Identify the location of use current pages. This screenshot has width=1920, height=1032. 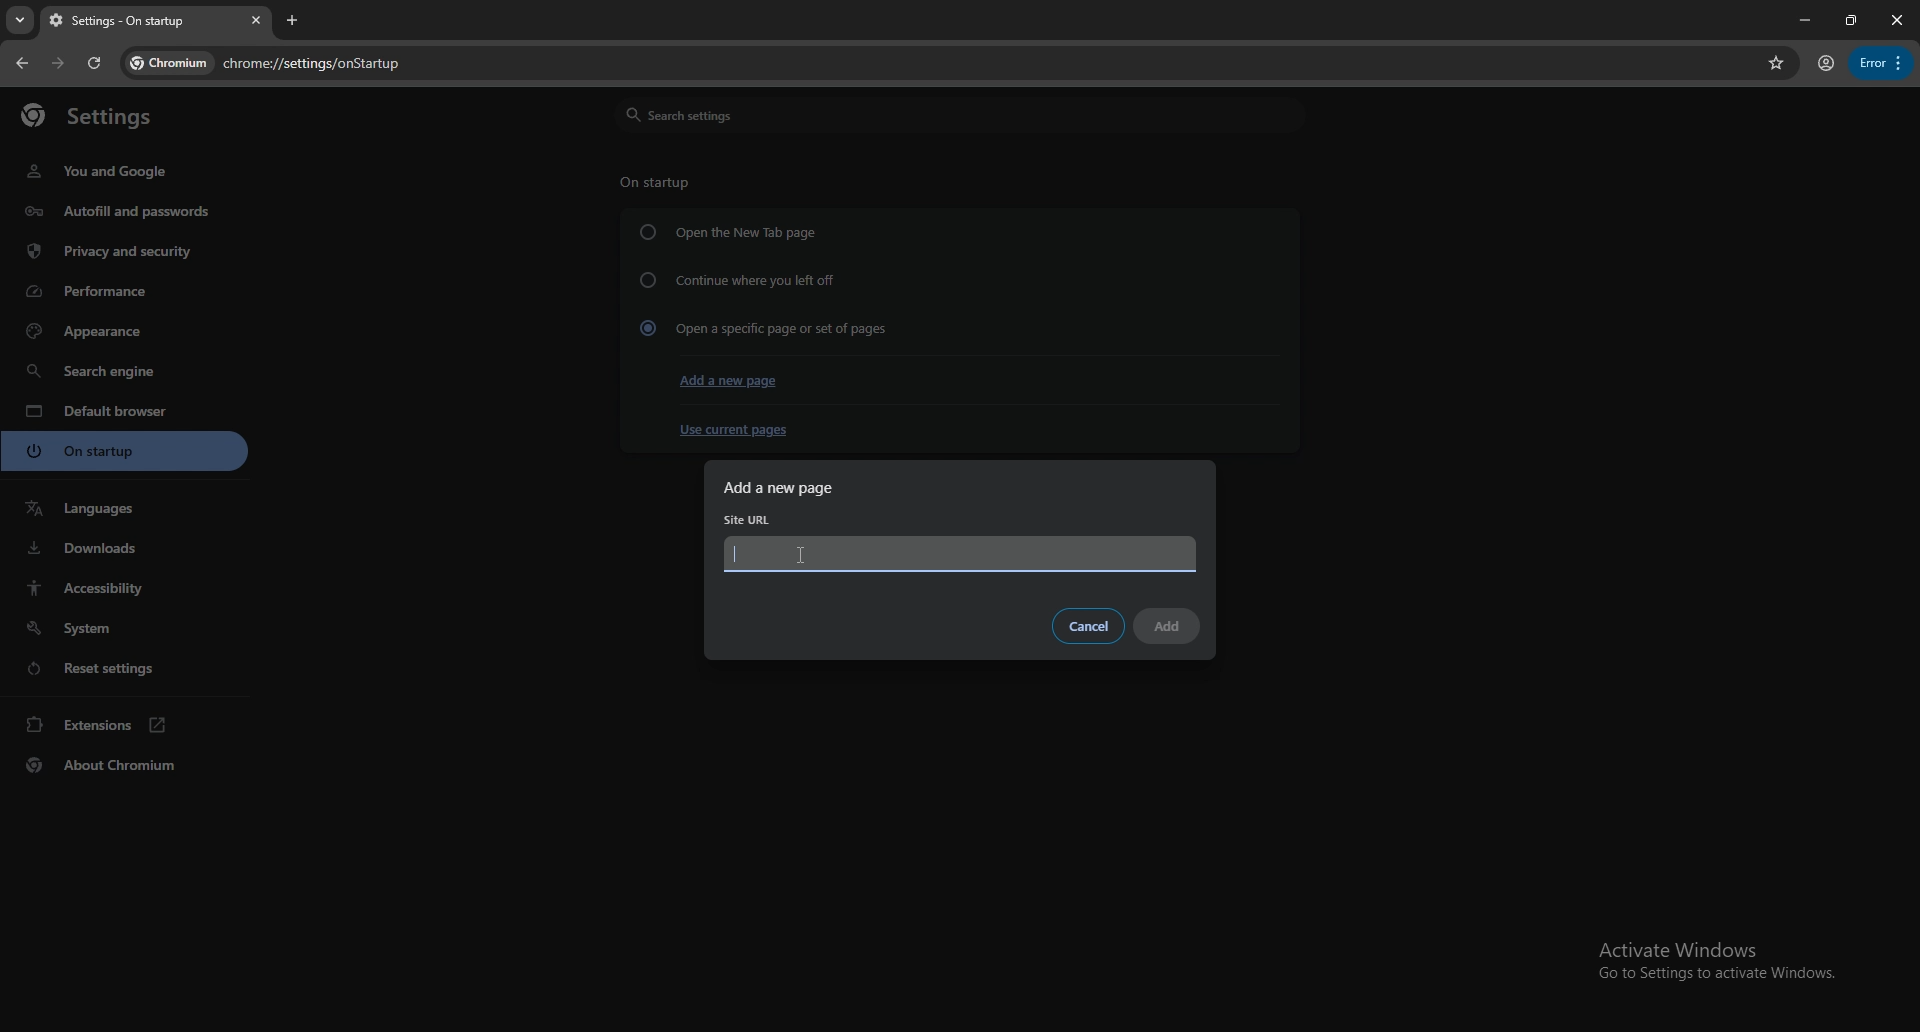
(732, 429).